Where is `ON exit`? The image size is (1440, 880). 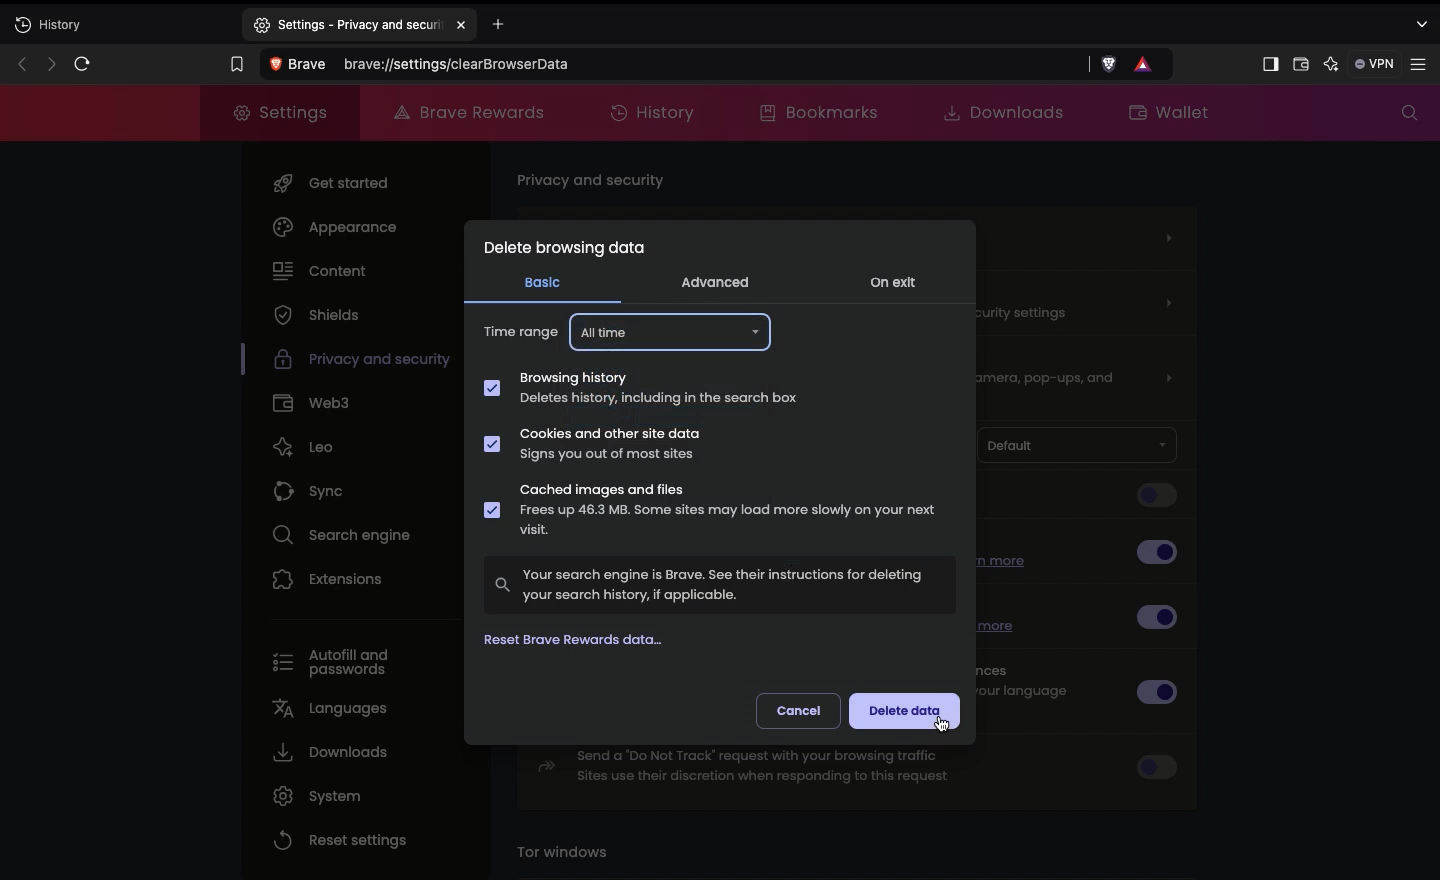 ON exit is located at coordinates (897, 285).